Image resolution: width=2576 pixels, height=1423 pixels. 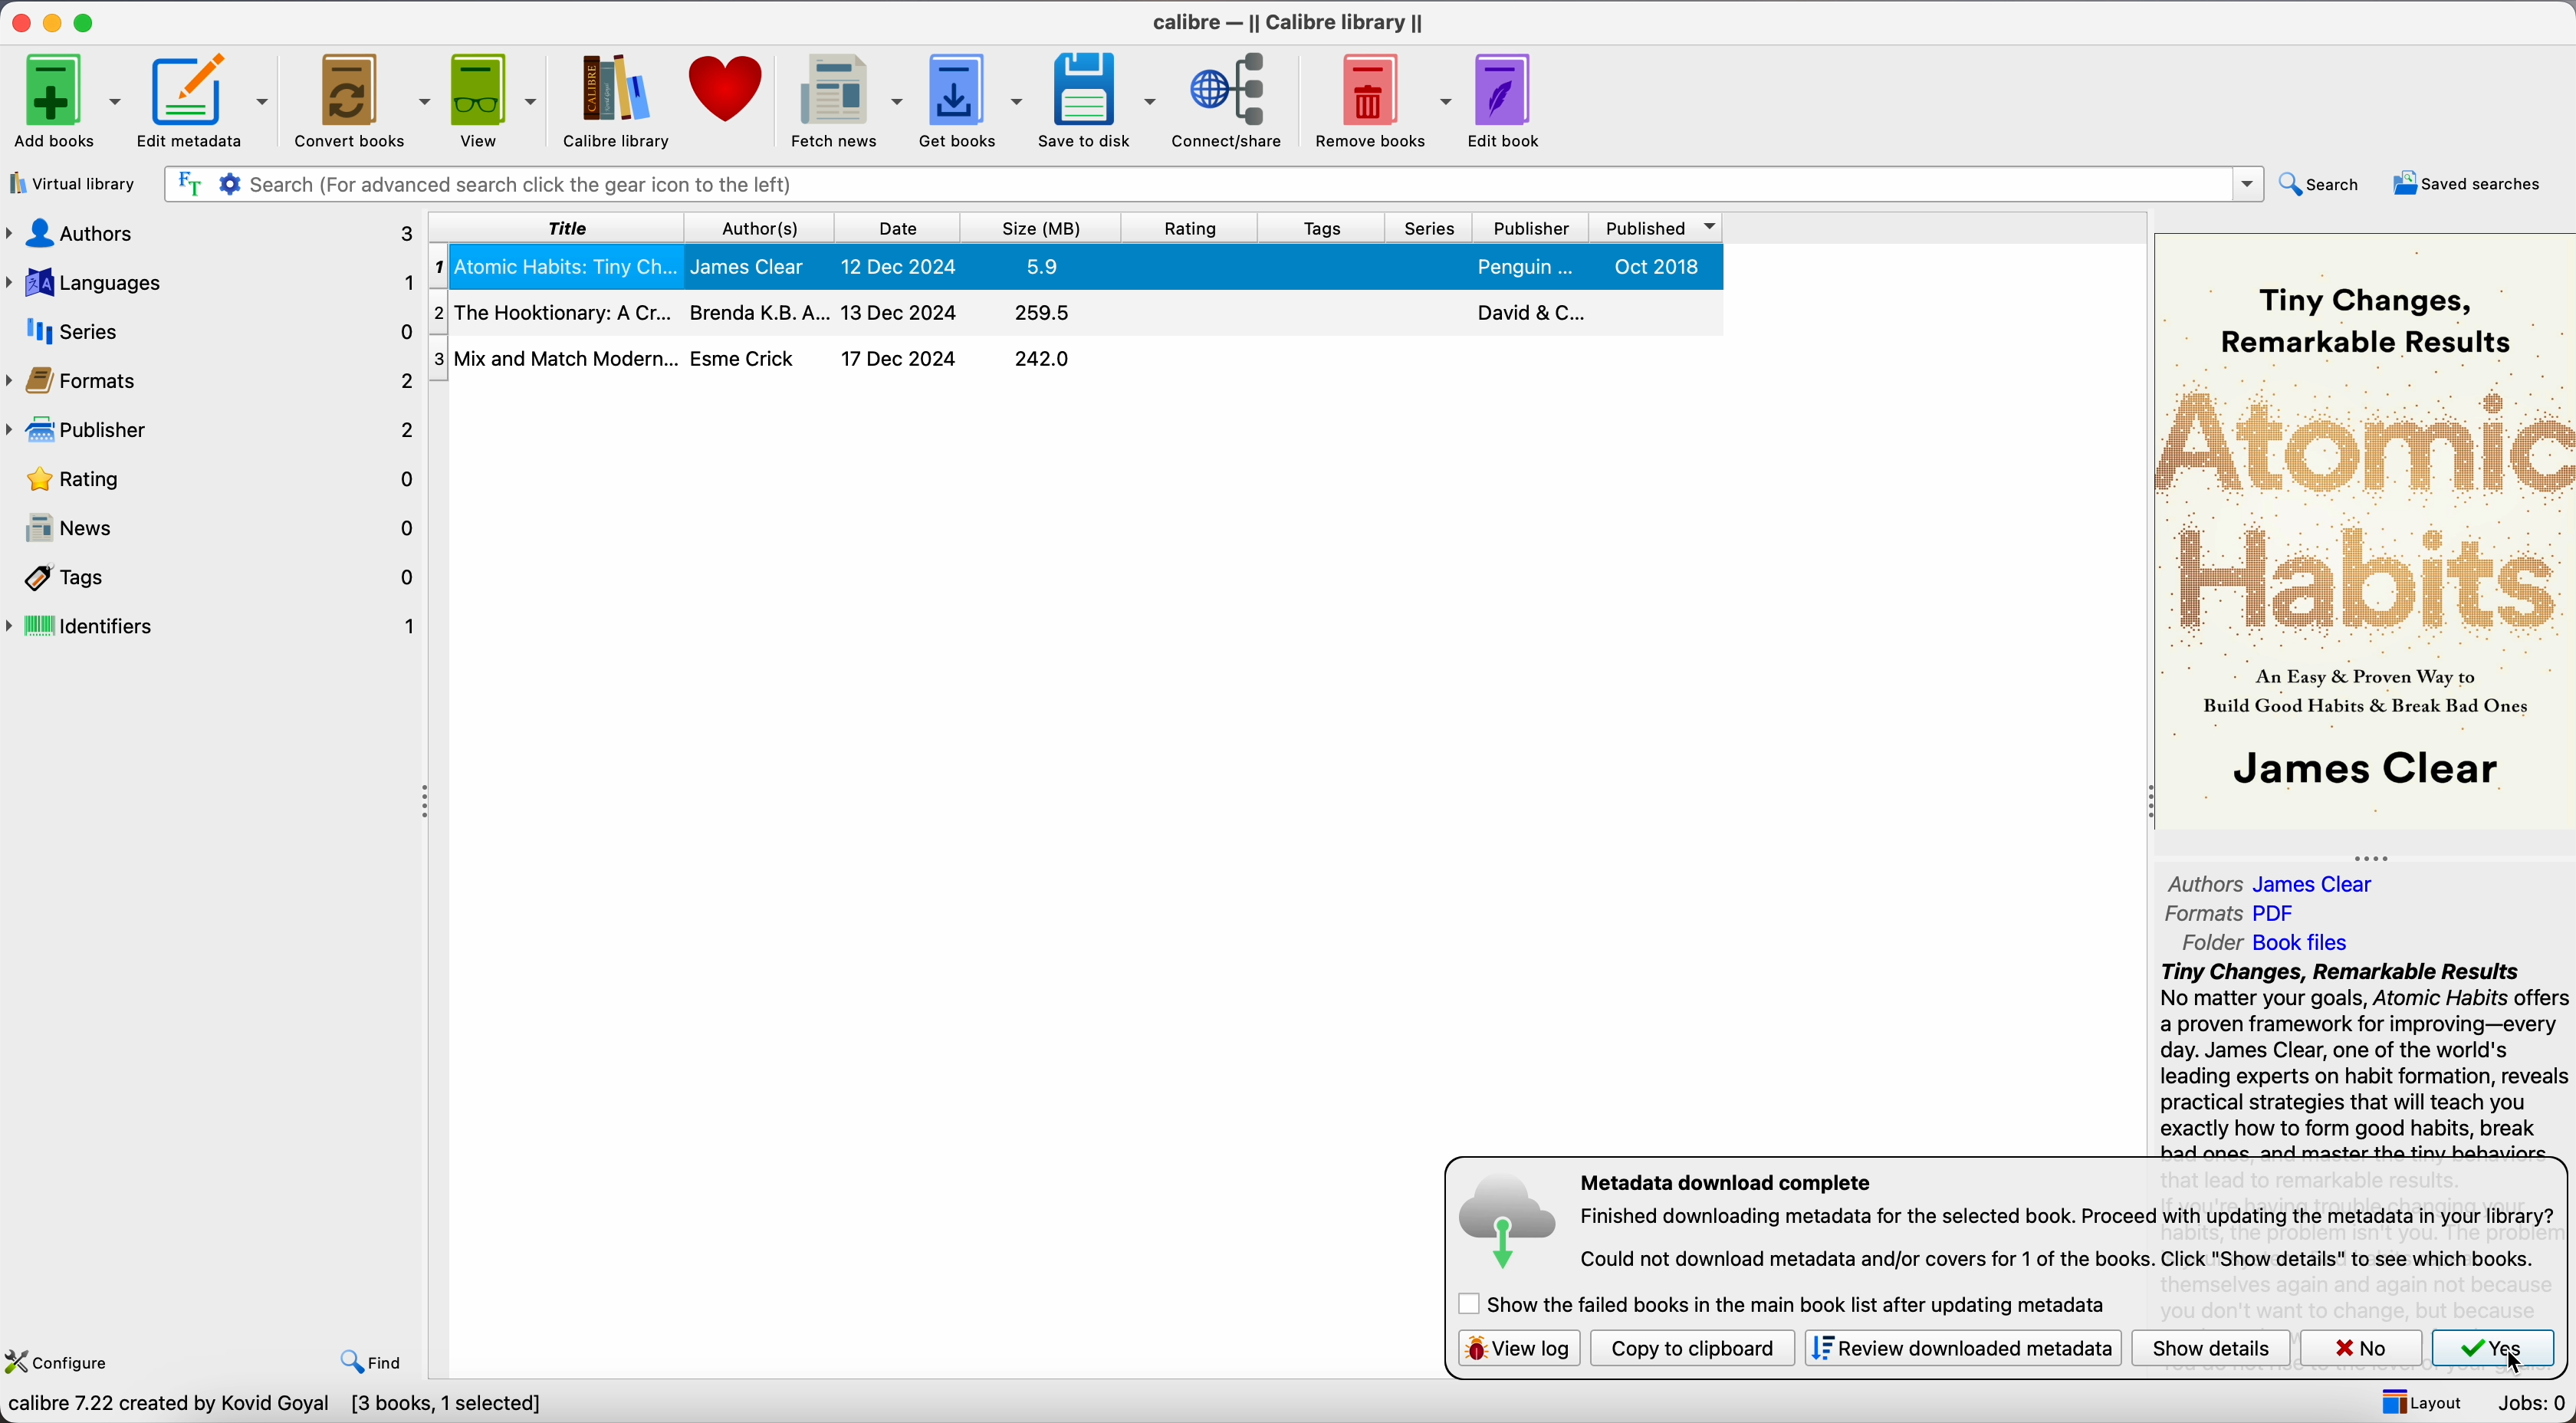 I want to click on Calibre - || Calibre library ||, so click(x=1283, y=24).